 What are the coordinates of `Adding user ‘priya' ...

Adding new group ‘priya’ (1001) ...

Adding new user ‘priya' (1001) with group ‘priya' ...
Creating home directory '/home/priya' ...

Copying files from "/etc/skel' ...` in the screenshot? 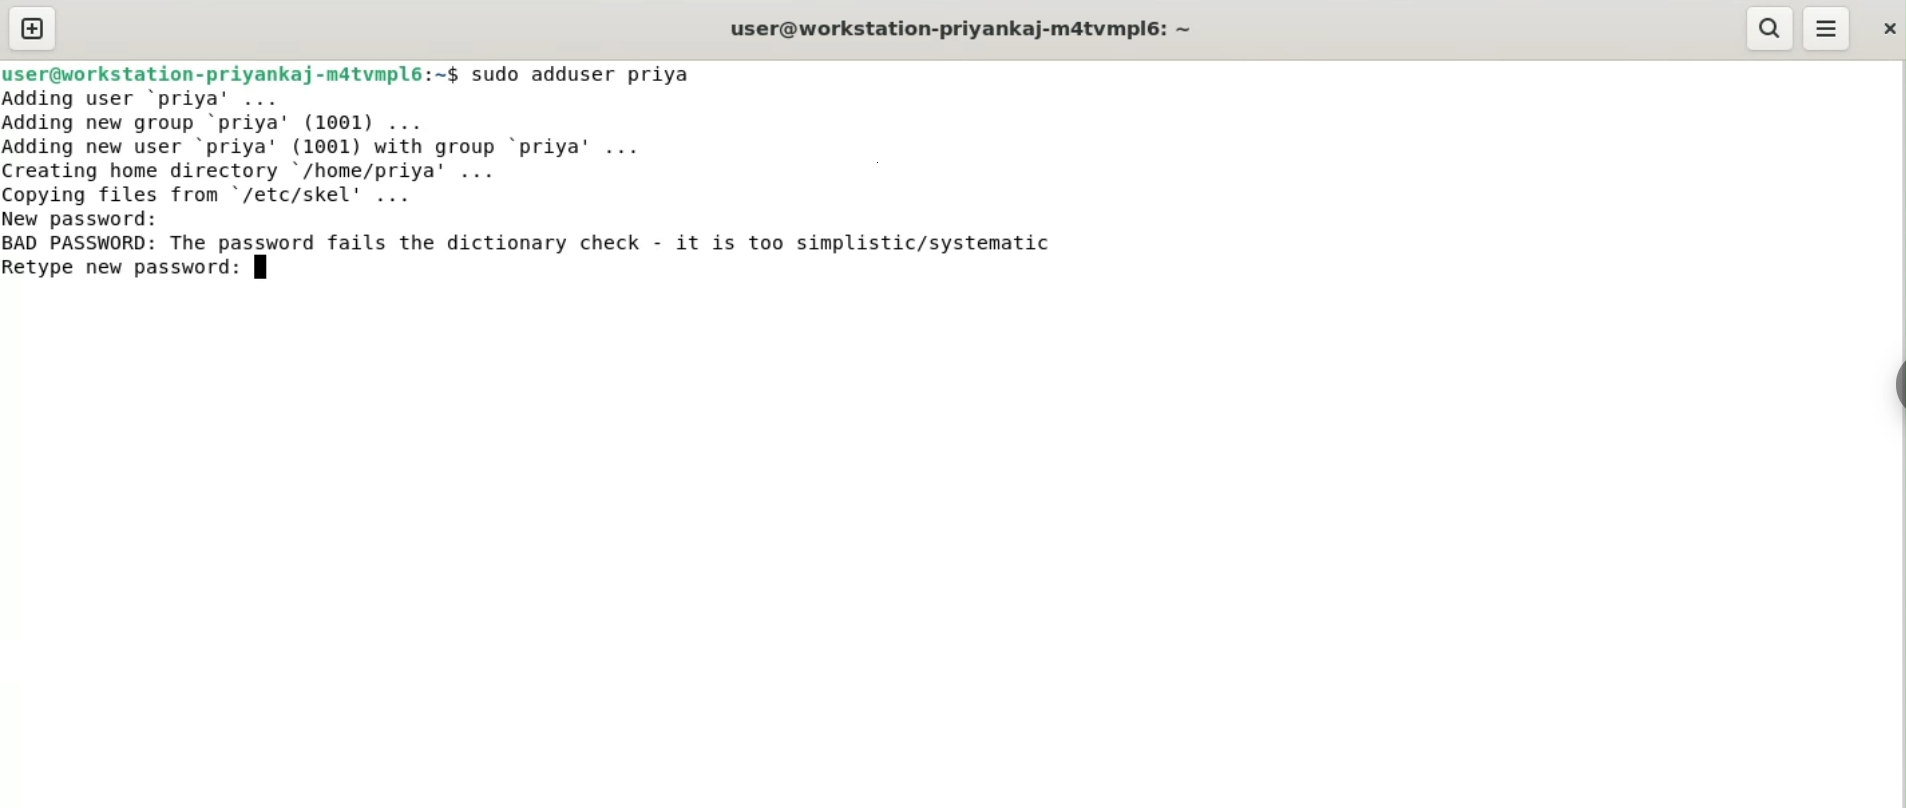 It's located at (333, 147).